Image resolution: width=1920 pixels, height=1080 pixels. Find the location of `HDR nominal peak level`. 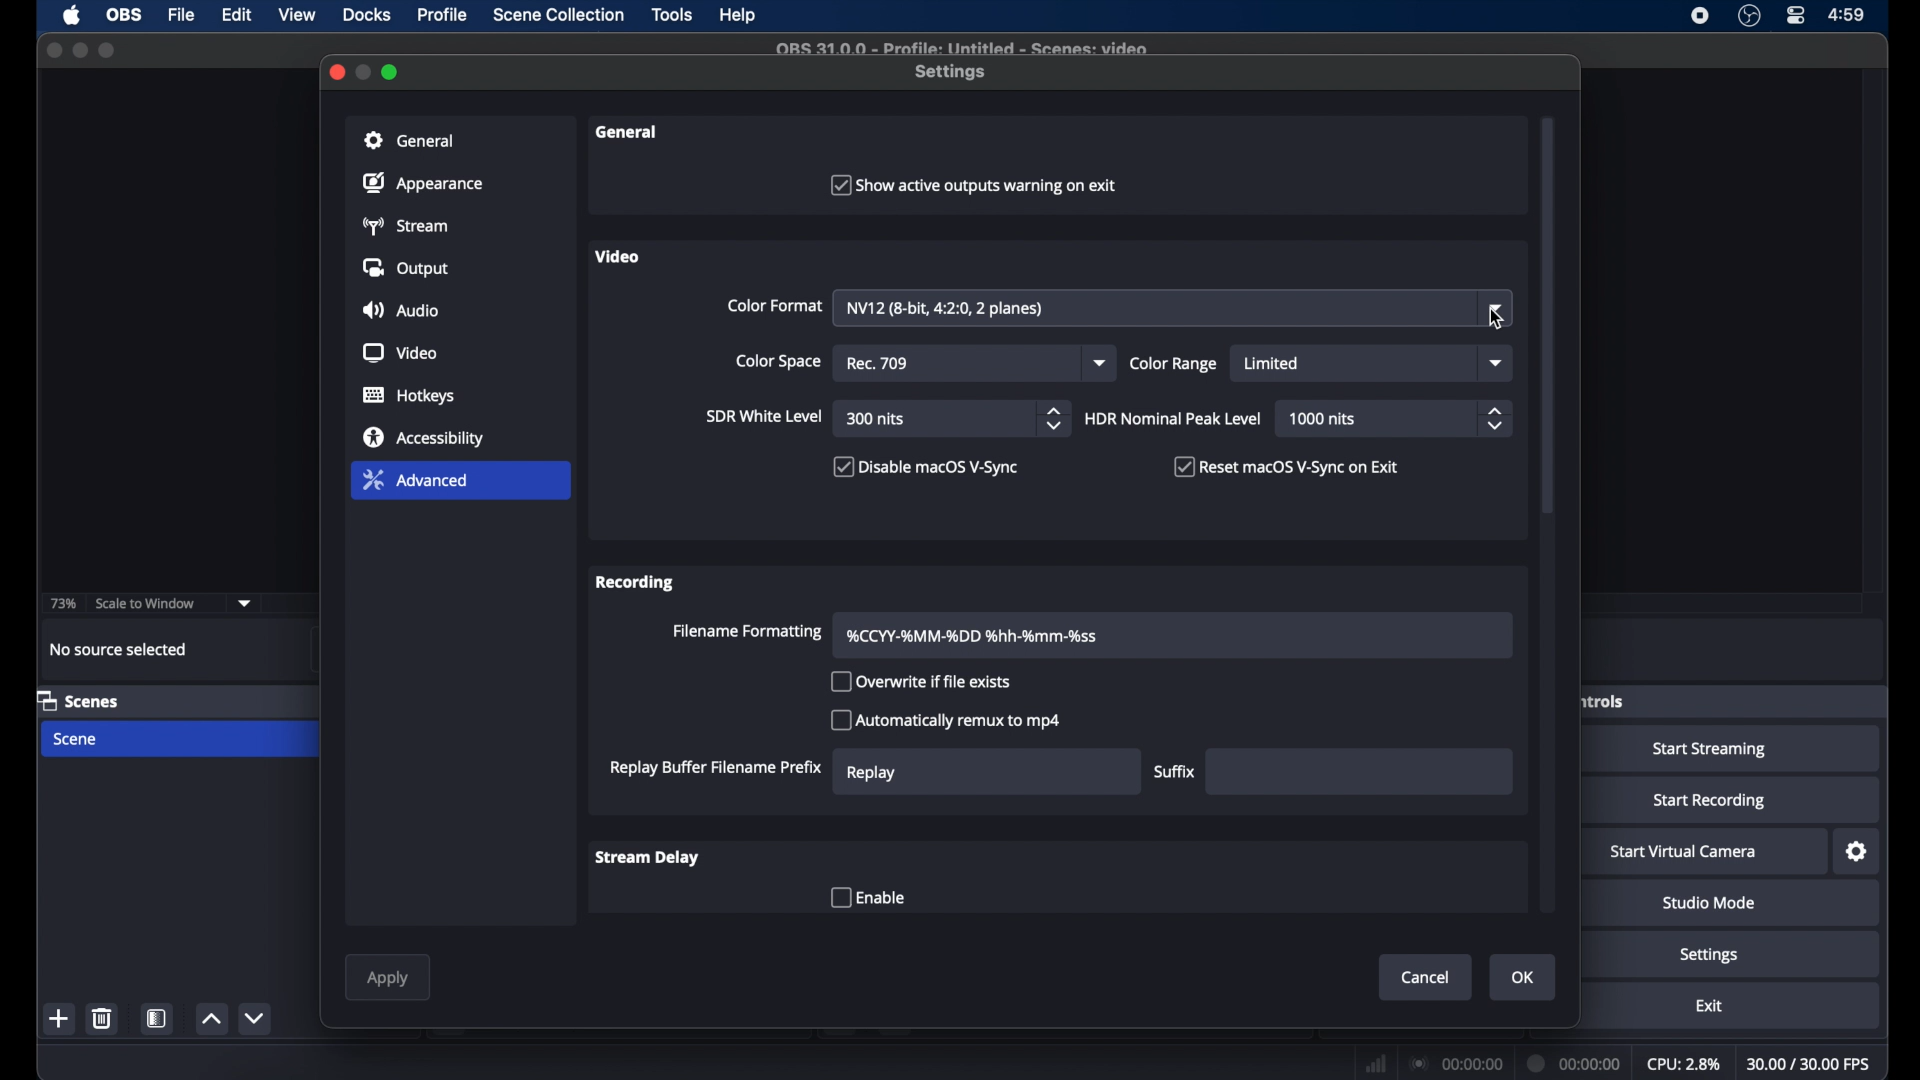

HDR nominal peak level is located at coordinates (1171, 420).